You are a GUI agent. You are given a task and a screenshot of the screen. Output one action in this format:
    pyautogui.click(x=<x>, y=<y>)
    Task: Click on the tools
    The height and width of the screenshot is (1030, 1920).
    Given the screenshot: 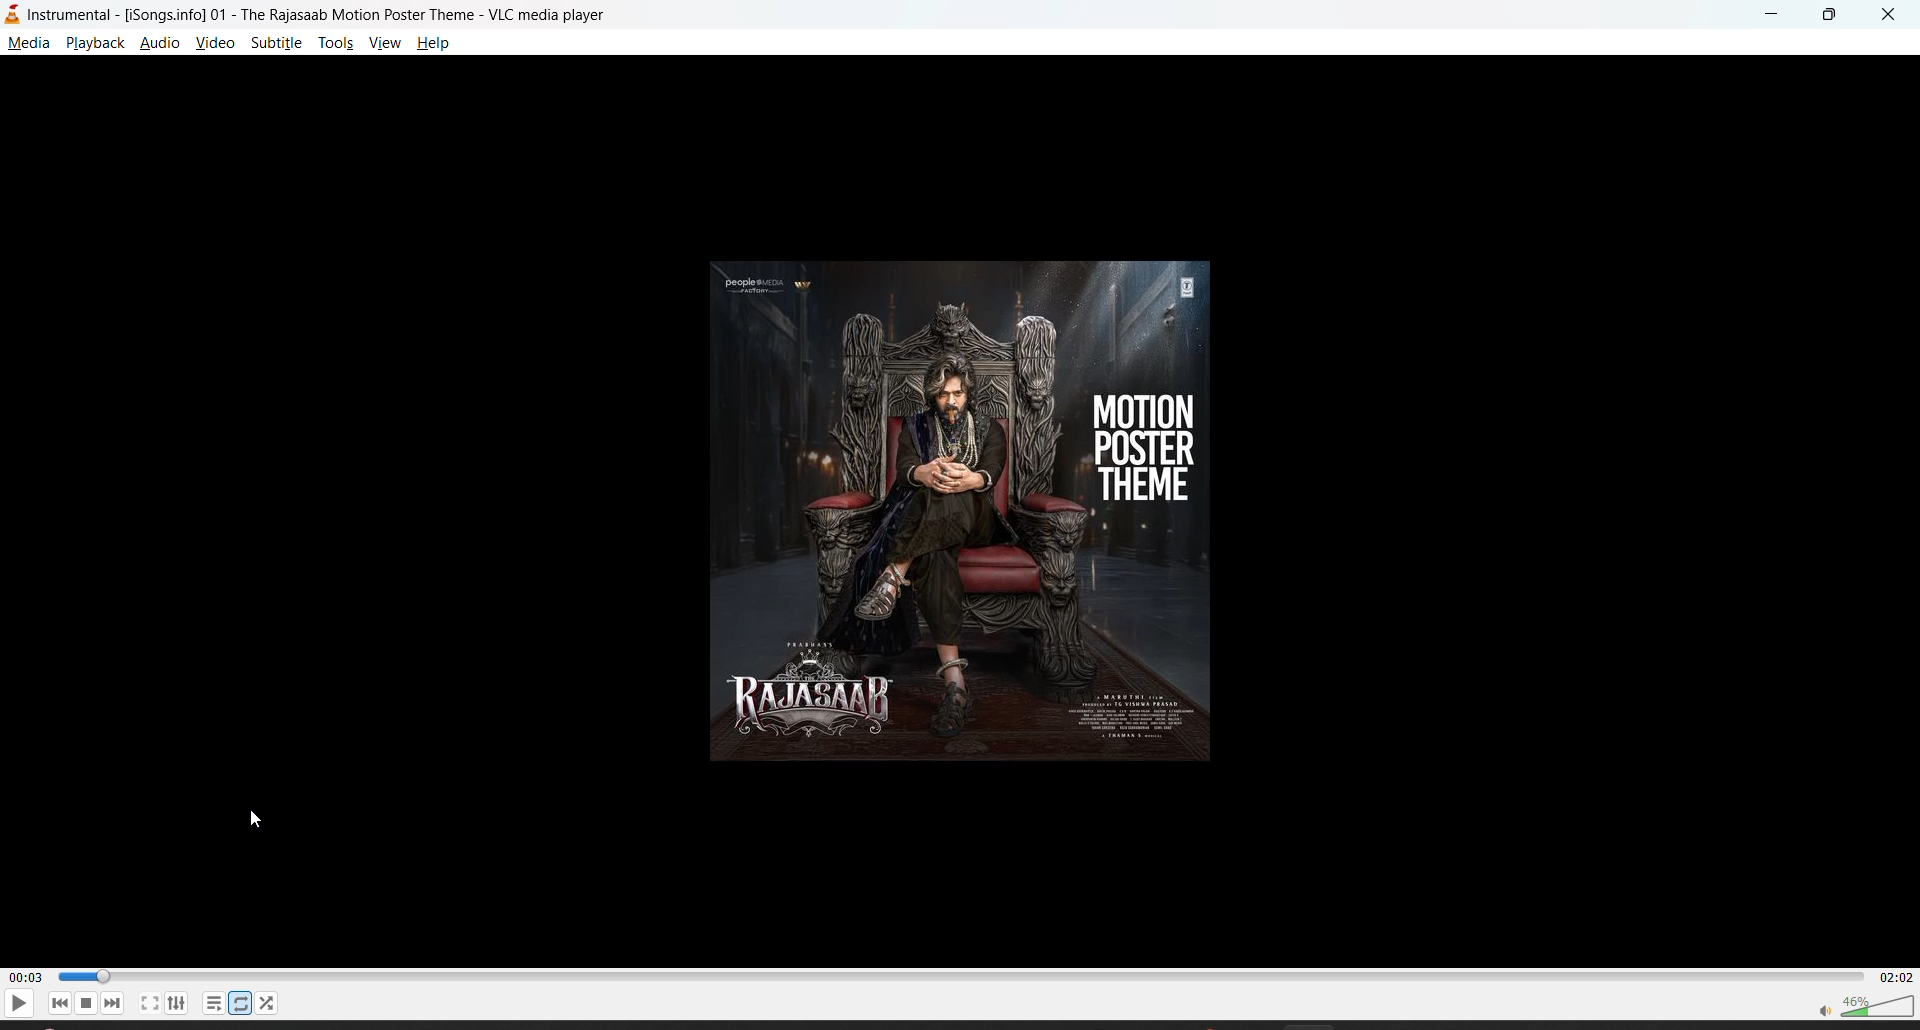 What is the action you would take?
    pyautogui.click(x=336, y=41)
    